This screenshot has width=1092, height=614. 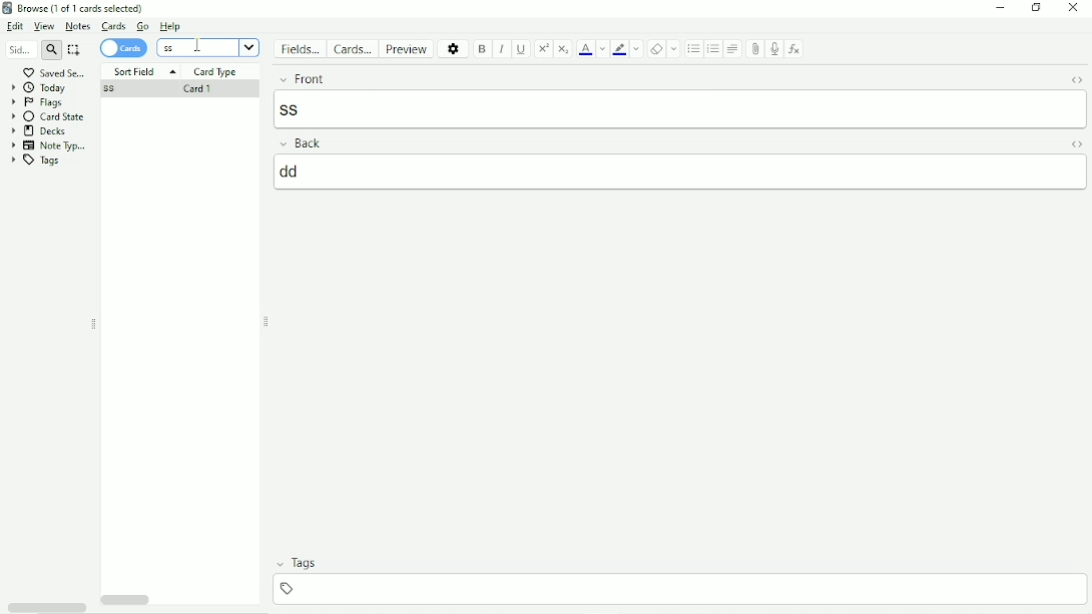 I want to click on Notes, so click(x=78, y=26).